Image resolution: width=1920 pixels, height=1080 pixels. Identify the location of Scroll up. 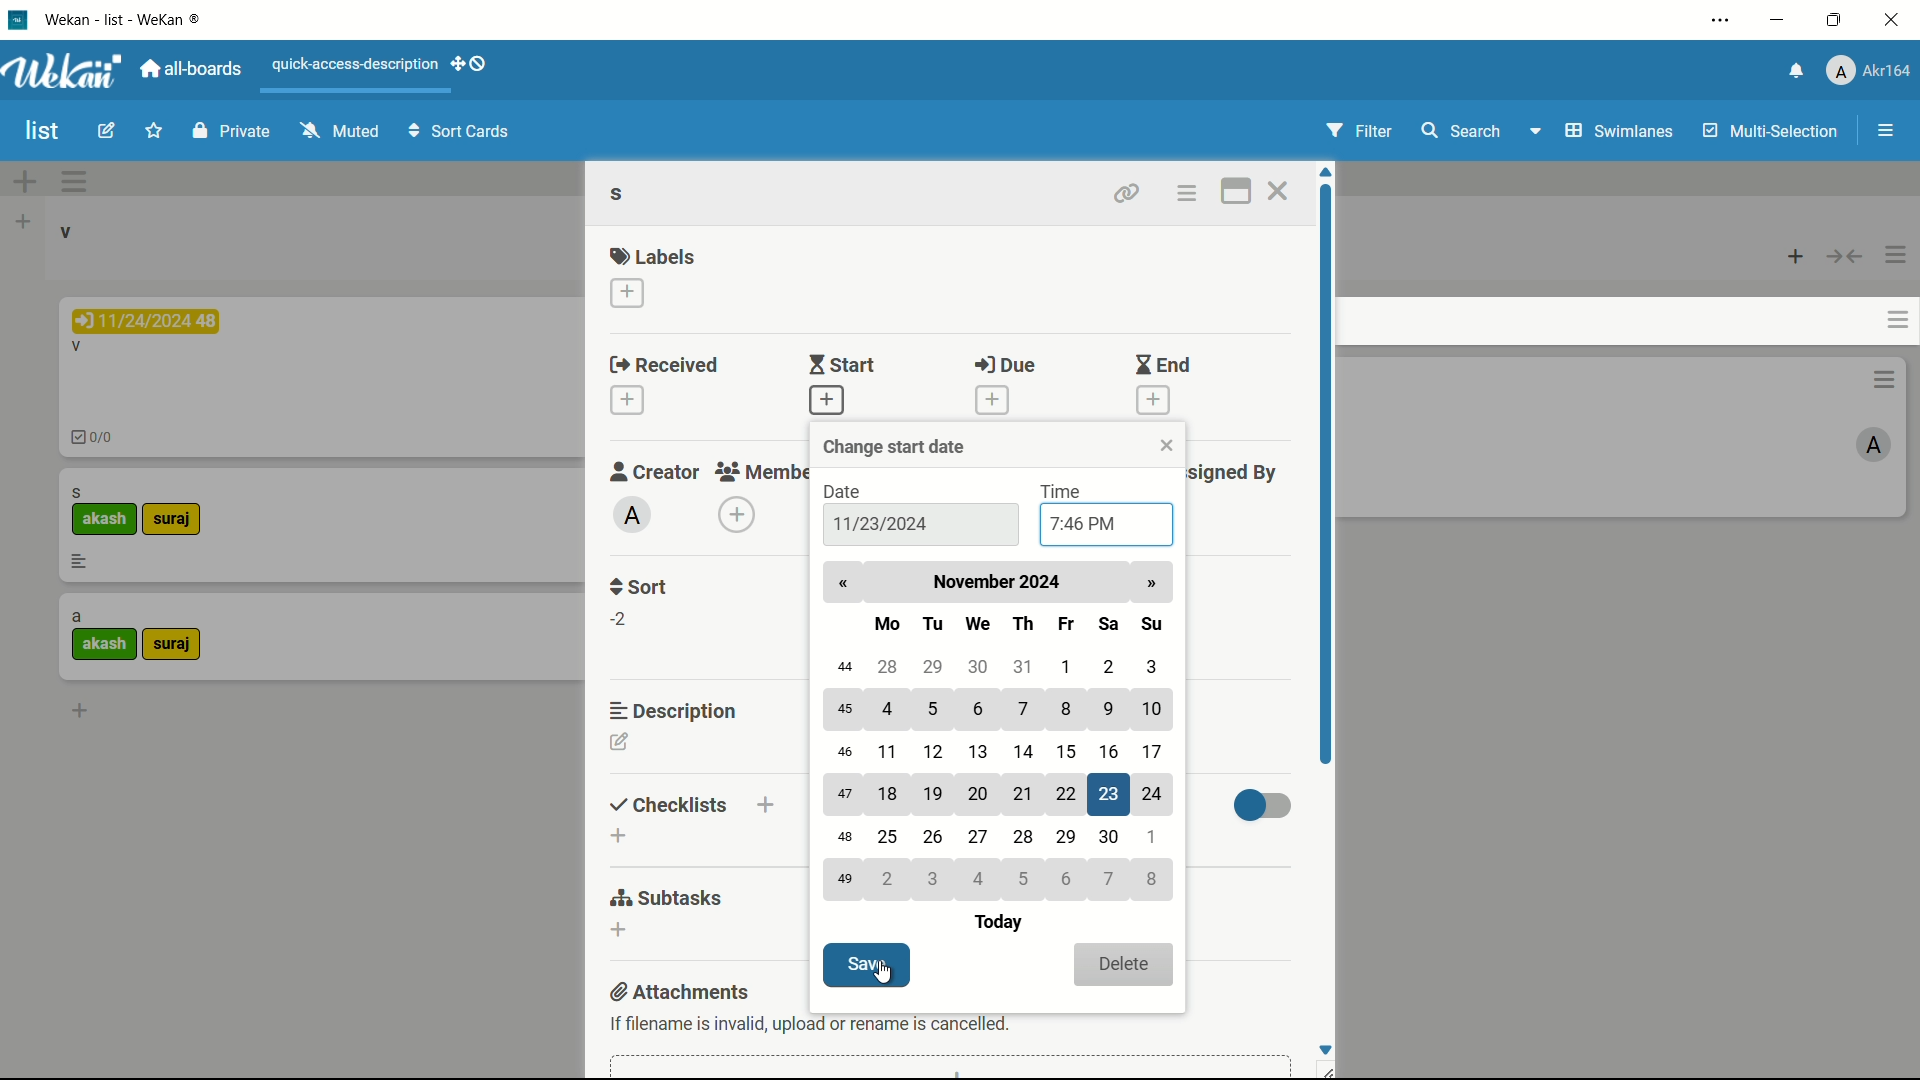
(1324, 170).